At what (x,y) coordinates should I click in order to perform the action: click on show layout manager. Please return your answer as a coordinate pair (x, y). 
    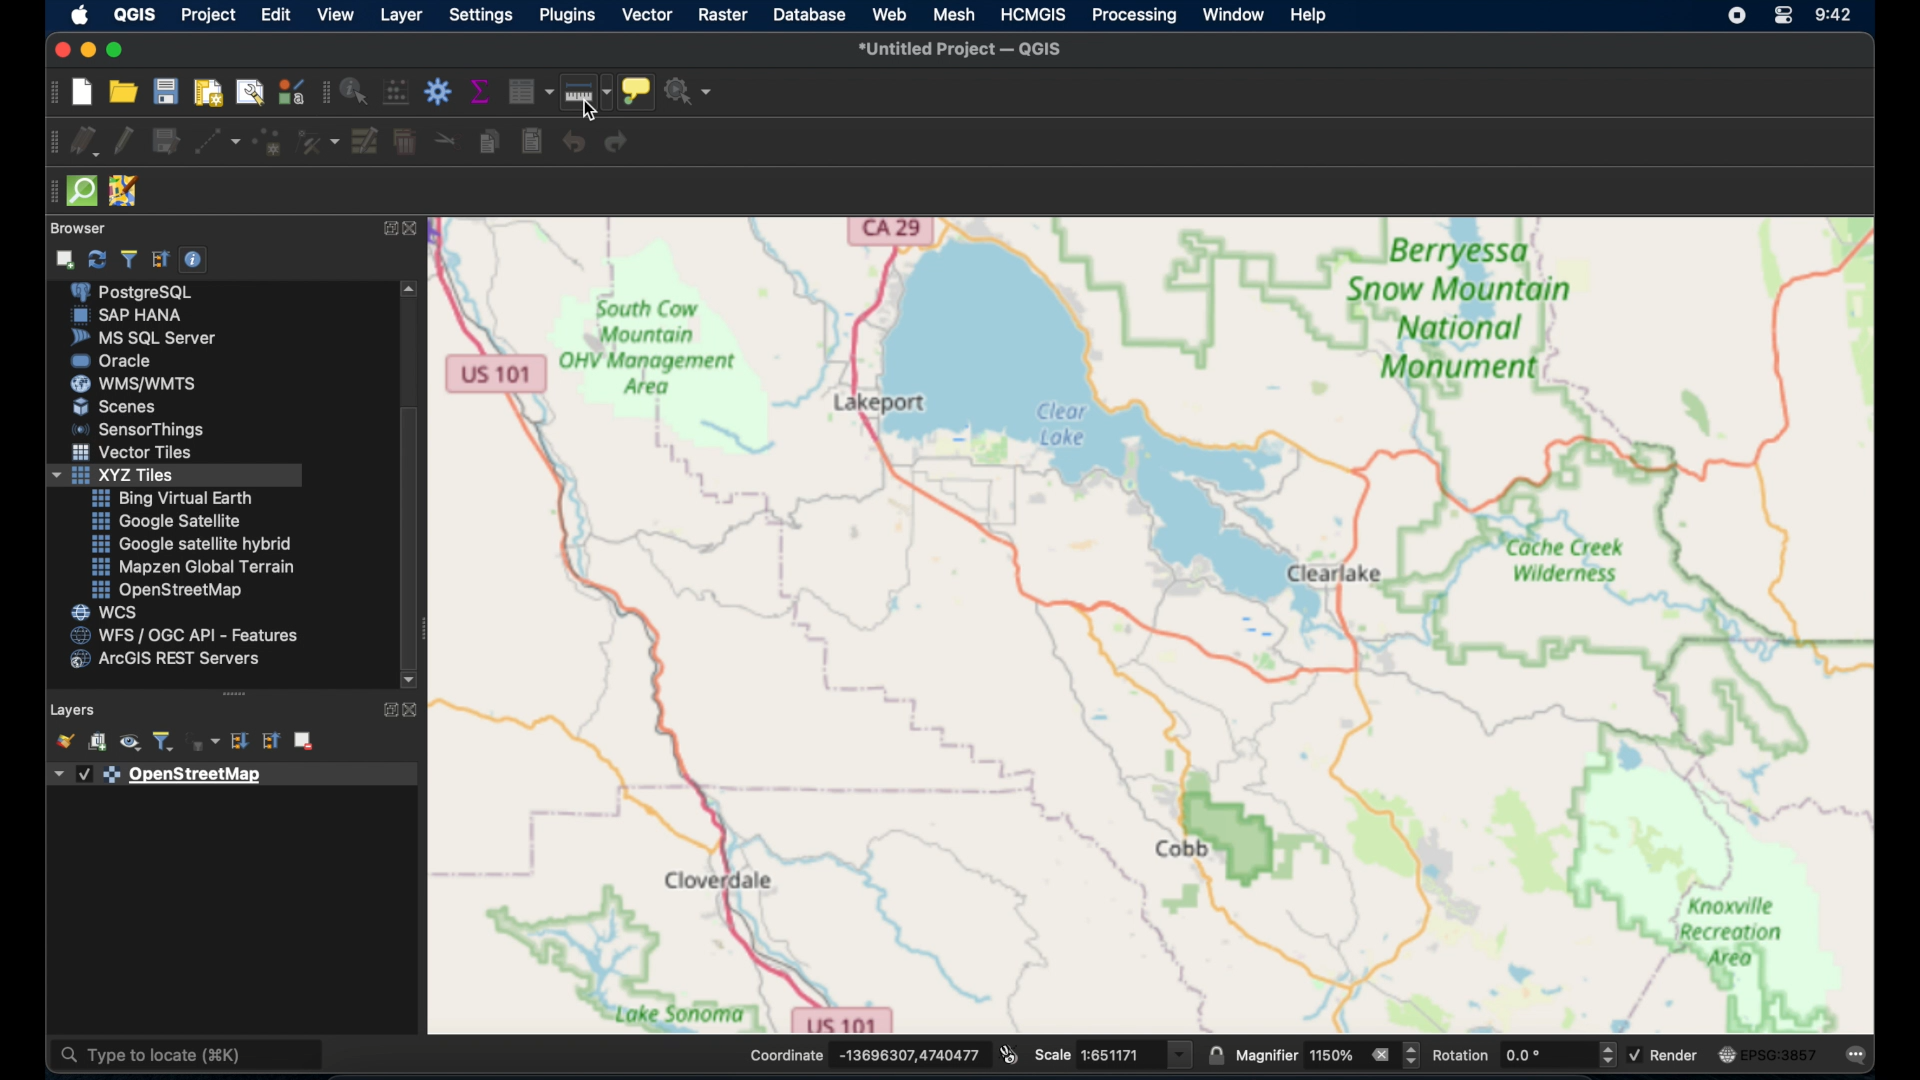
    Looking at the image, I should click on (254, 92).